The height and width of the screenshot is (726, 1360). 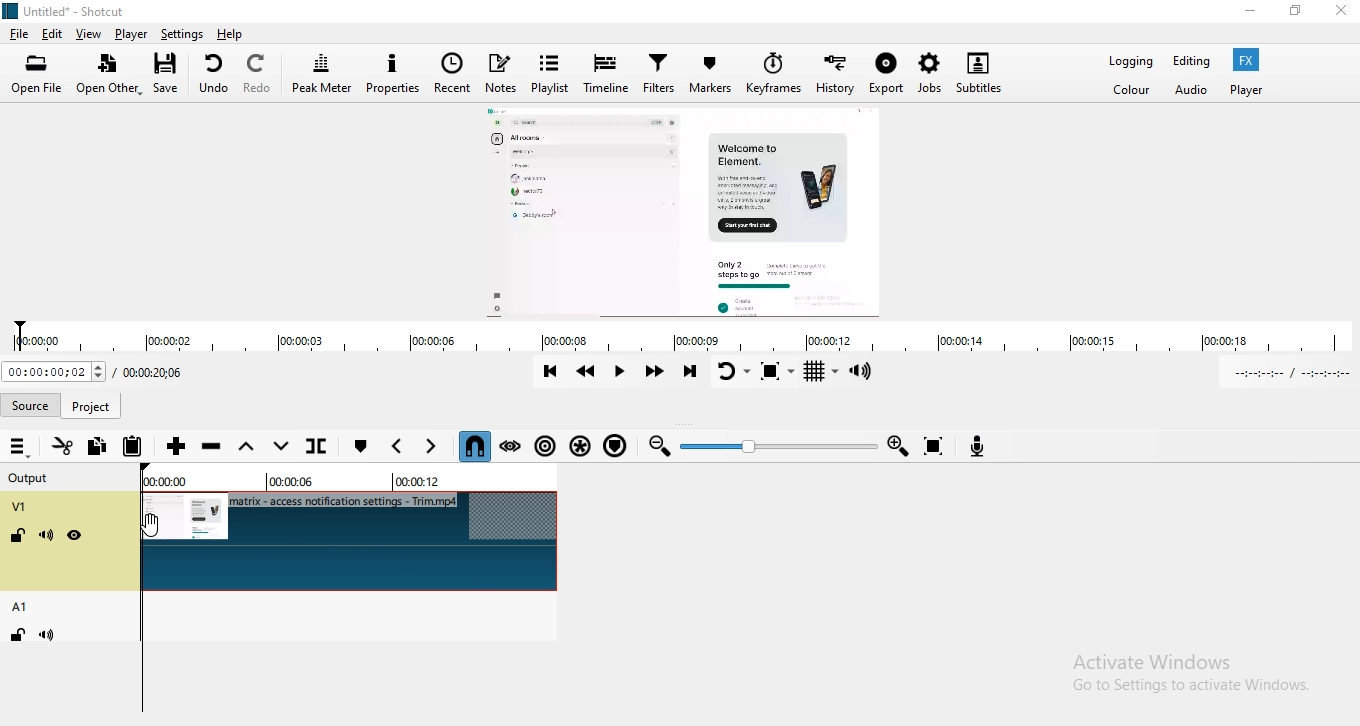 I want to click on A1, so click(x=28, y=603).